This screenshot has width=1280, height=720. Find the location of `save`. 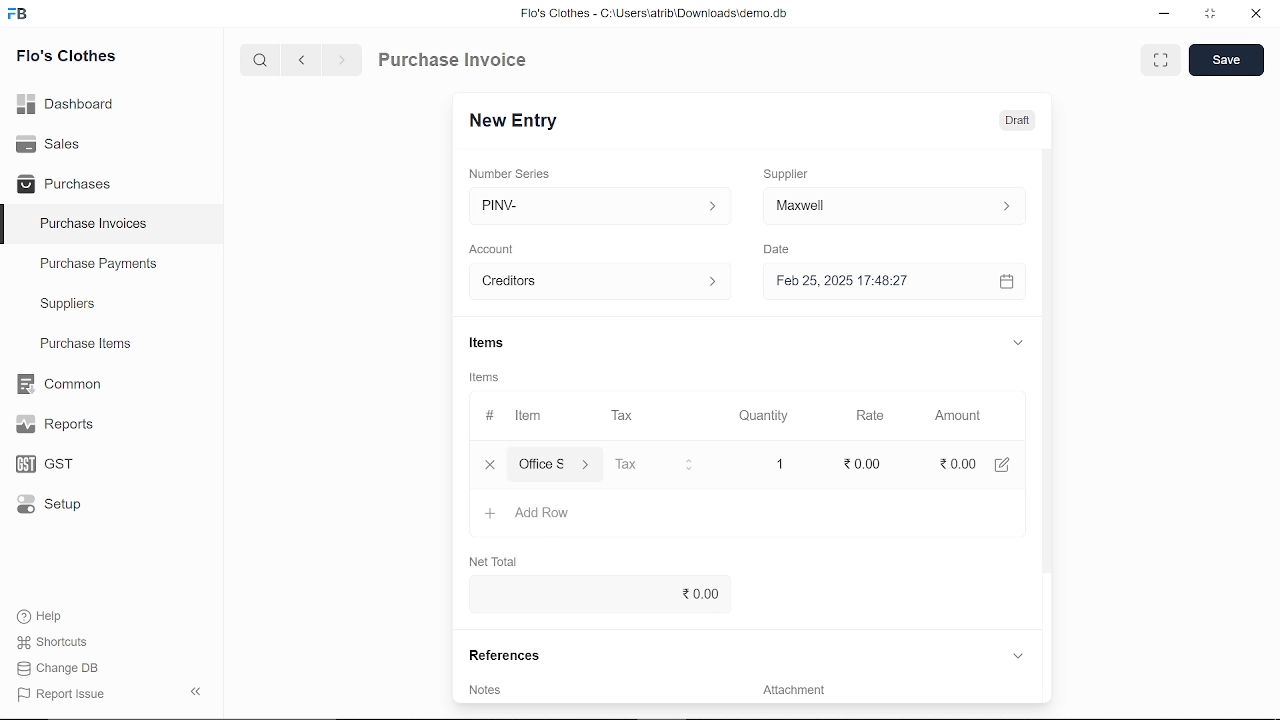

save is located at coordinates (1226, 61).